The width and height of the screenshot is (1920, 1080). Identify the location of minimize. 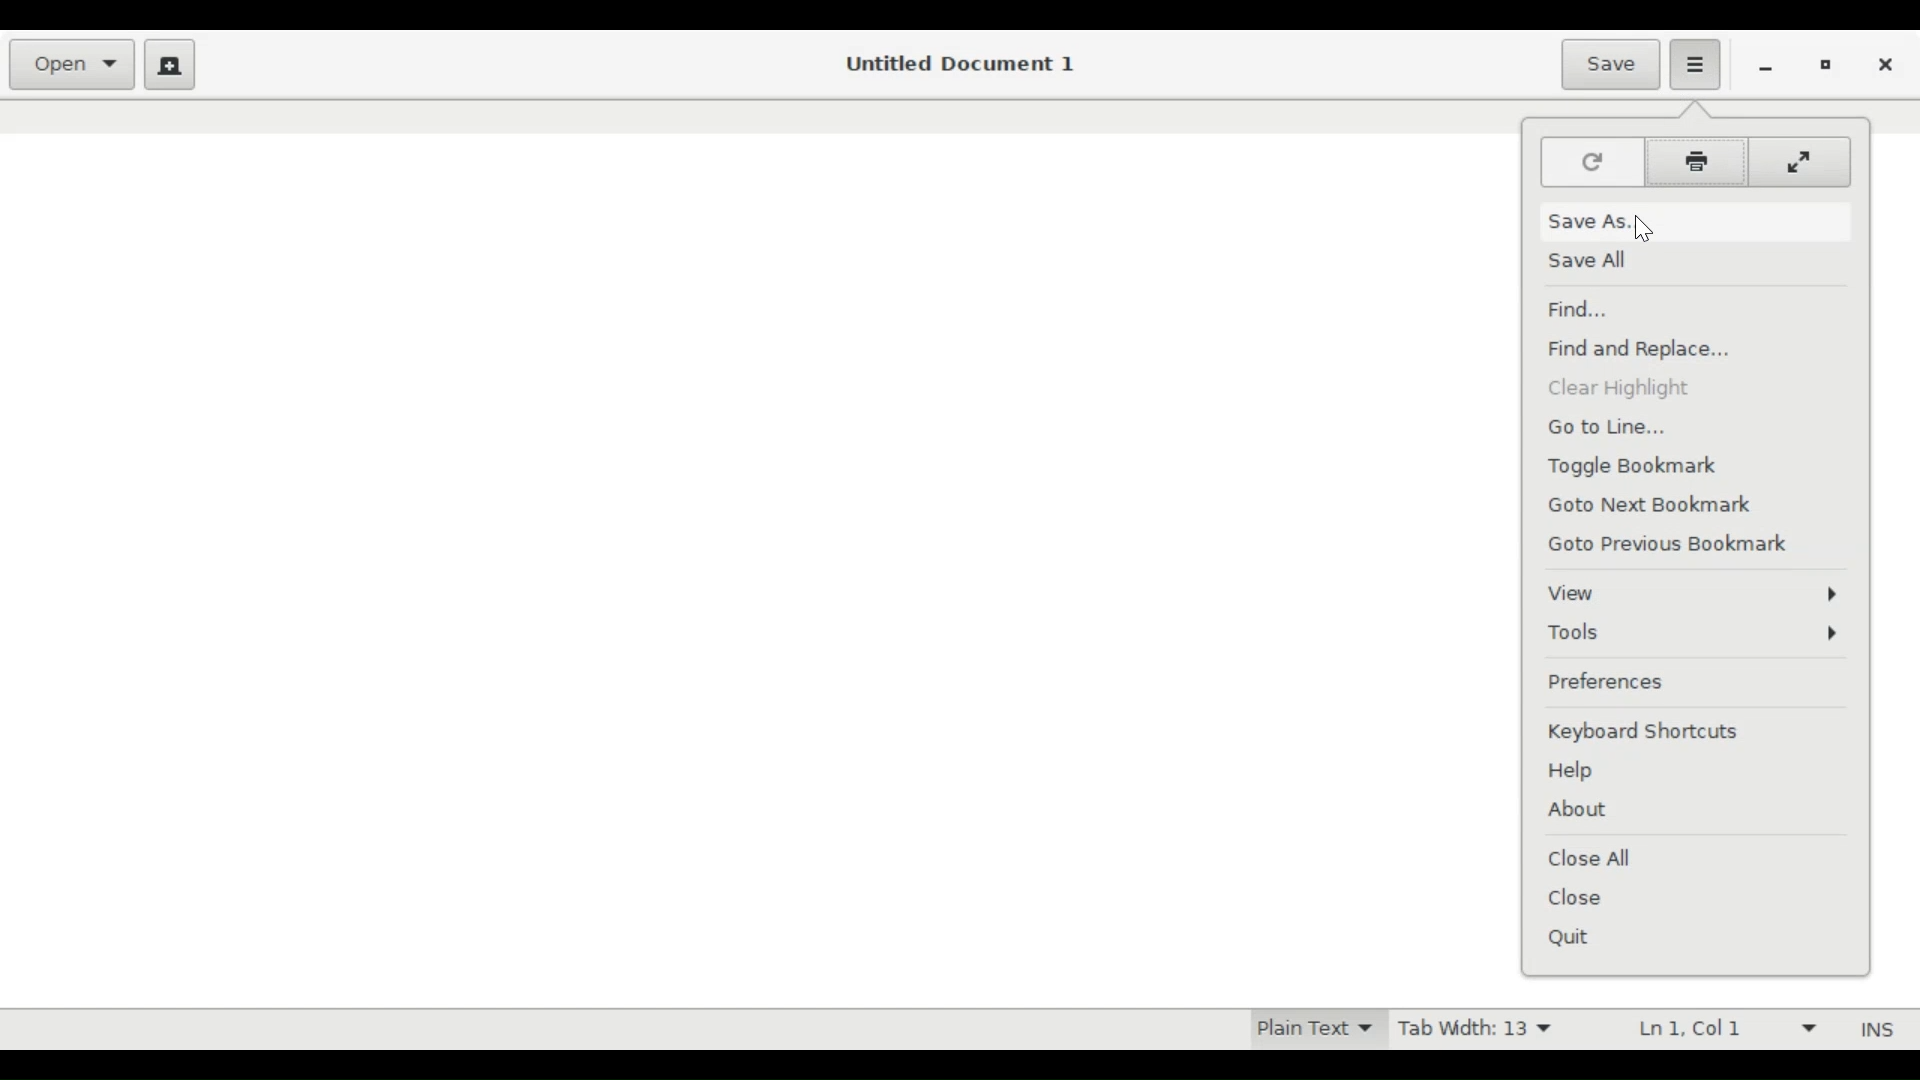
(1769, 67).